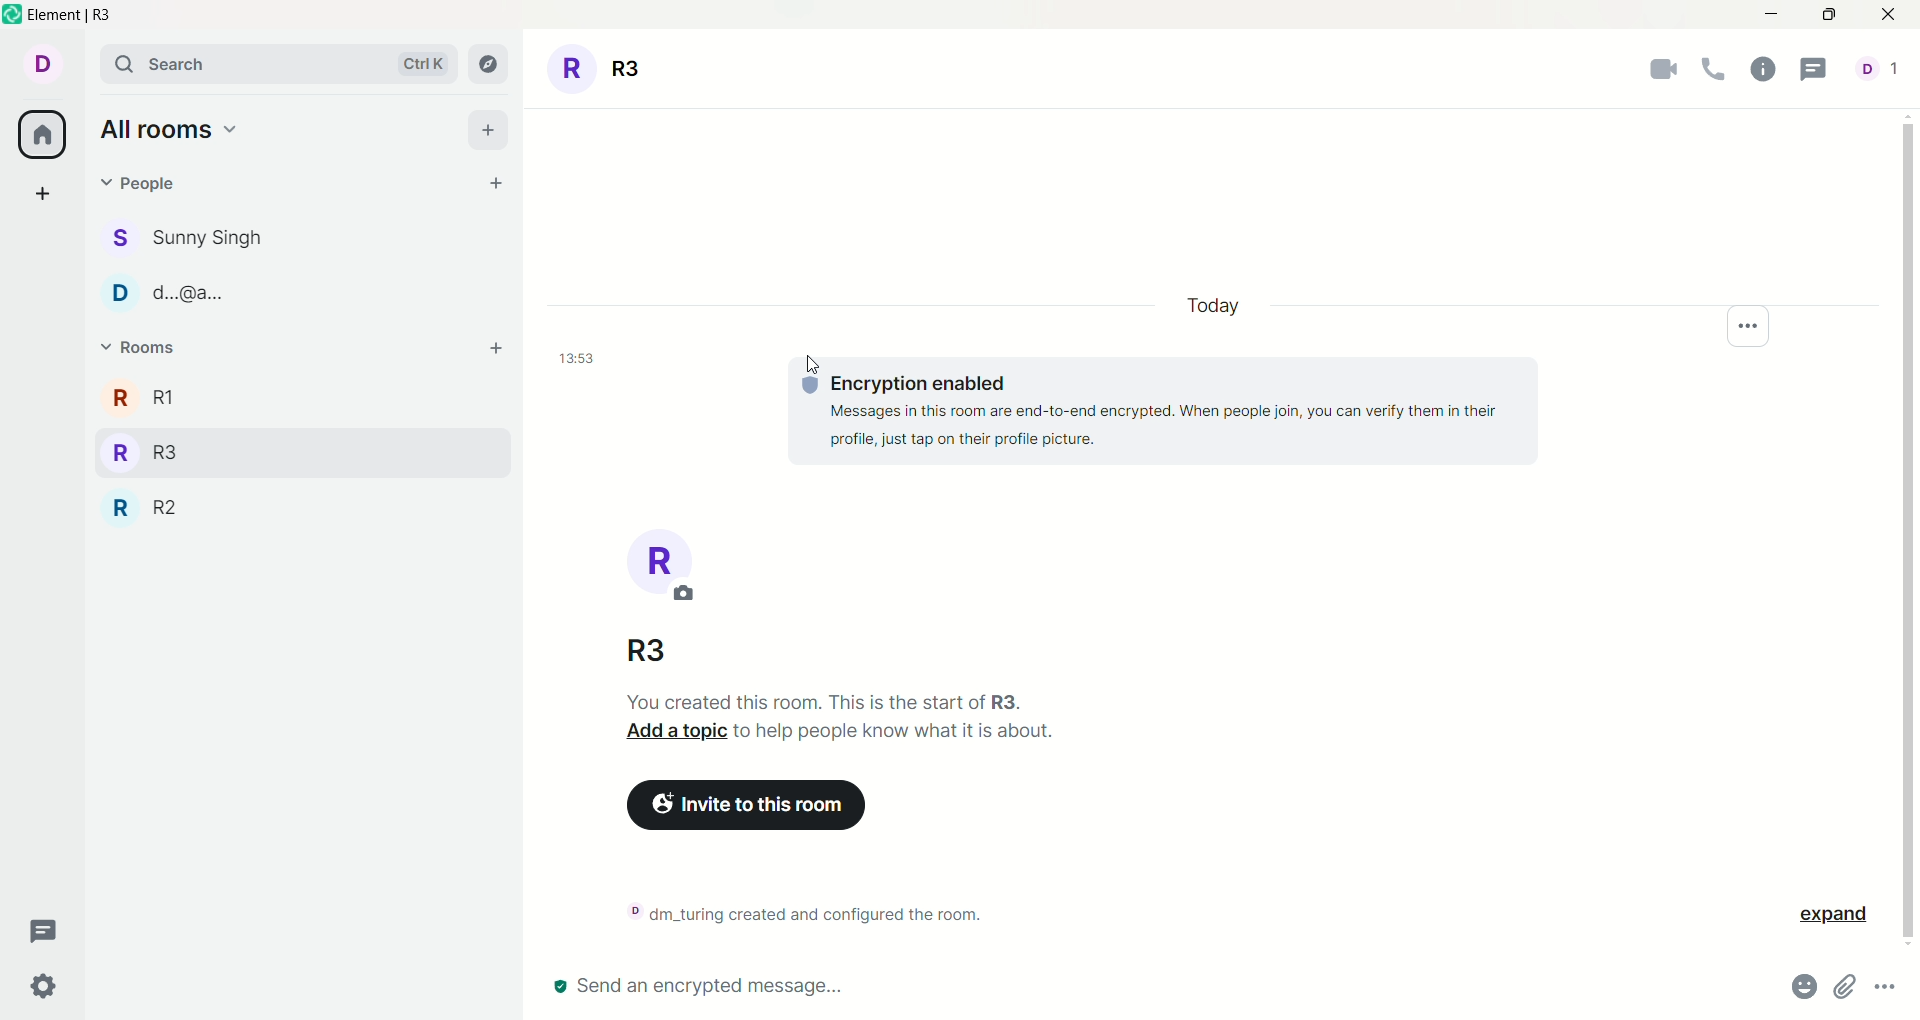 This screenshot has width=1920, height=1020. What do you see at coordinates (1165, 412) in the screenshot?
I see `text` at bounding box center [1165, 412].